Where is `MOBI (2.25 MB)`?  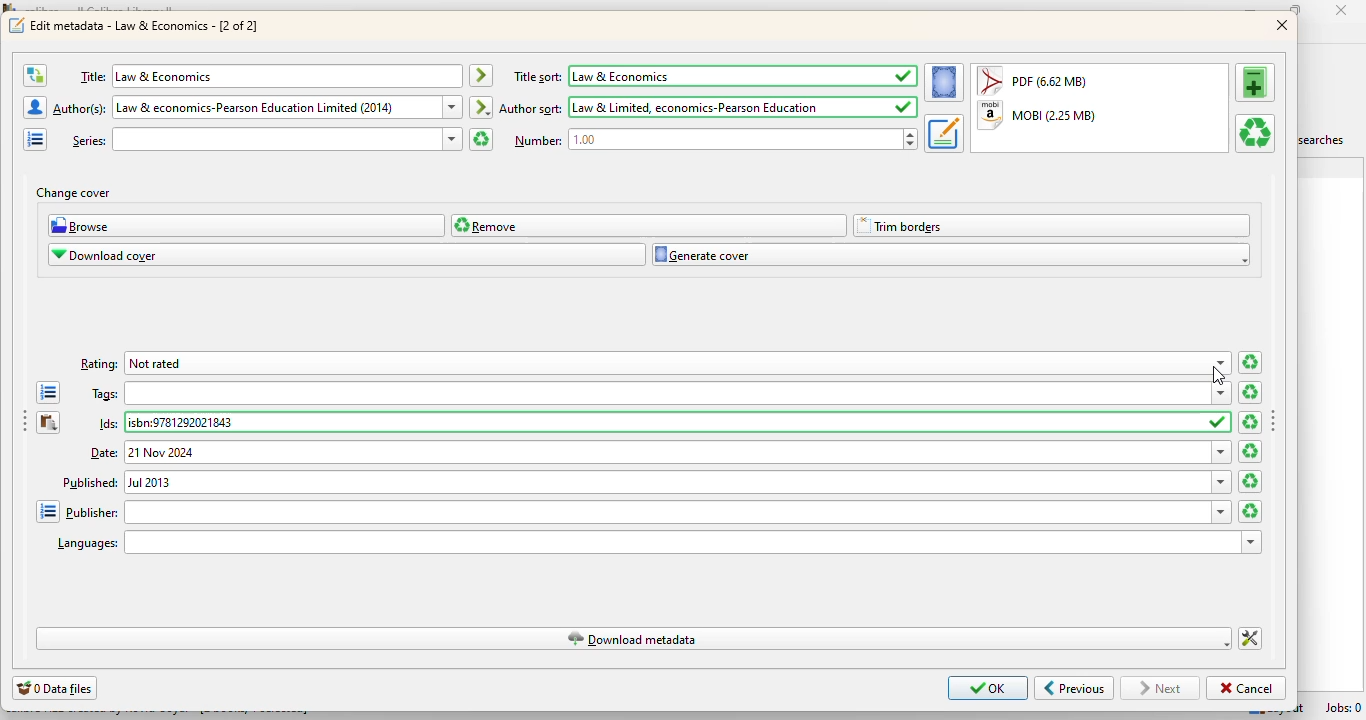 MOBI (2.25 MB) is located at coordinates (1038, 116).